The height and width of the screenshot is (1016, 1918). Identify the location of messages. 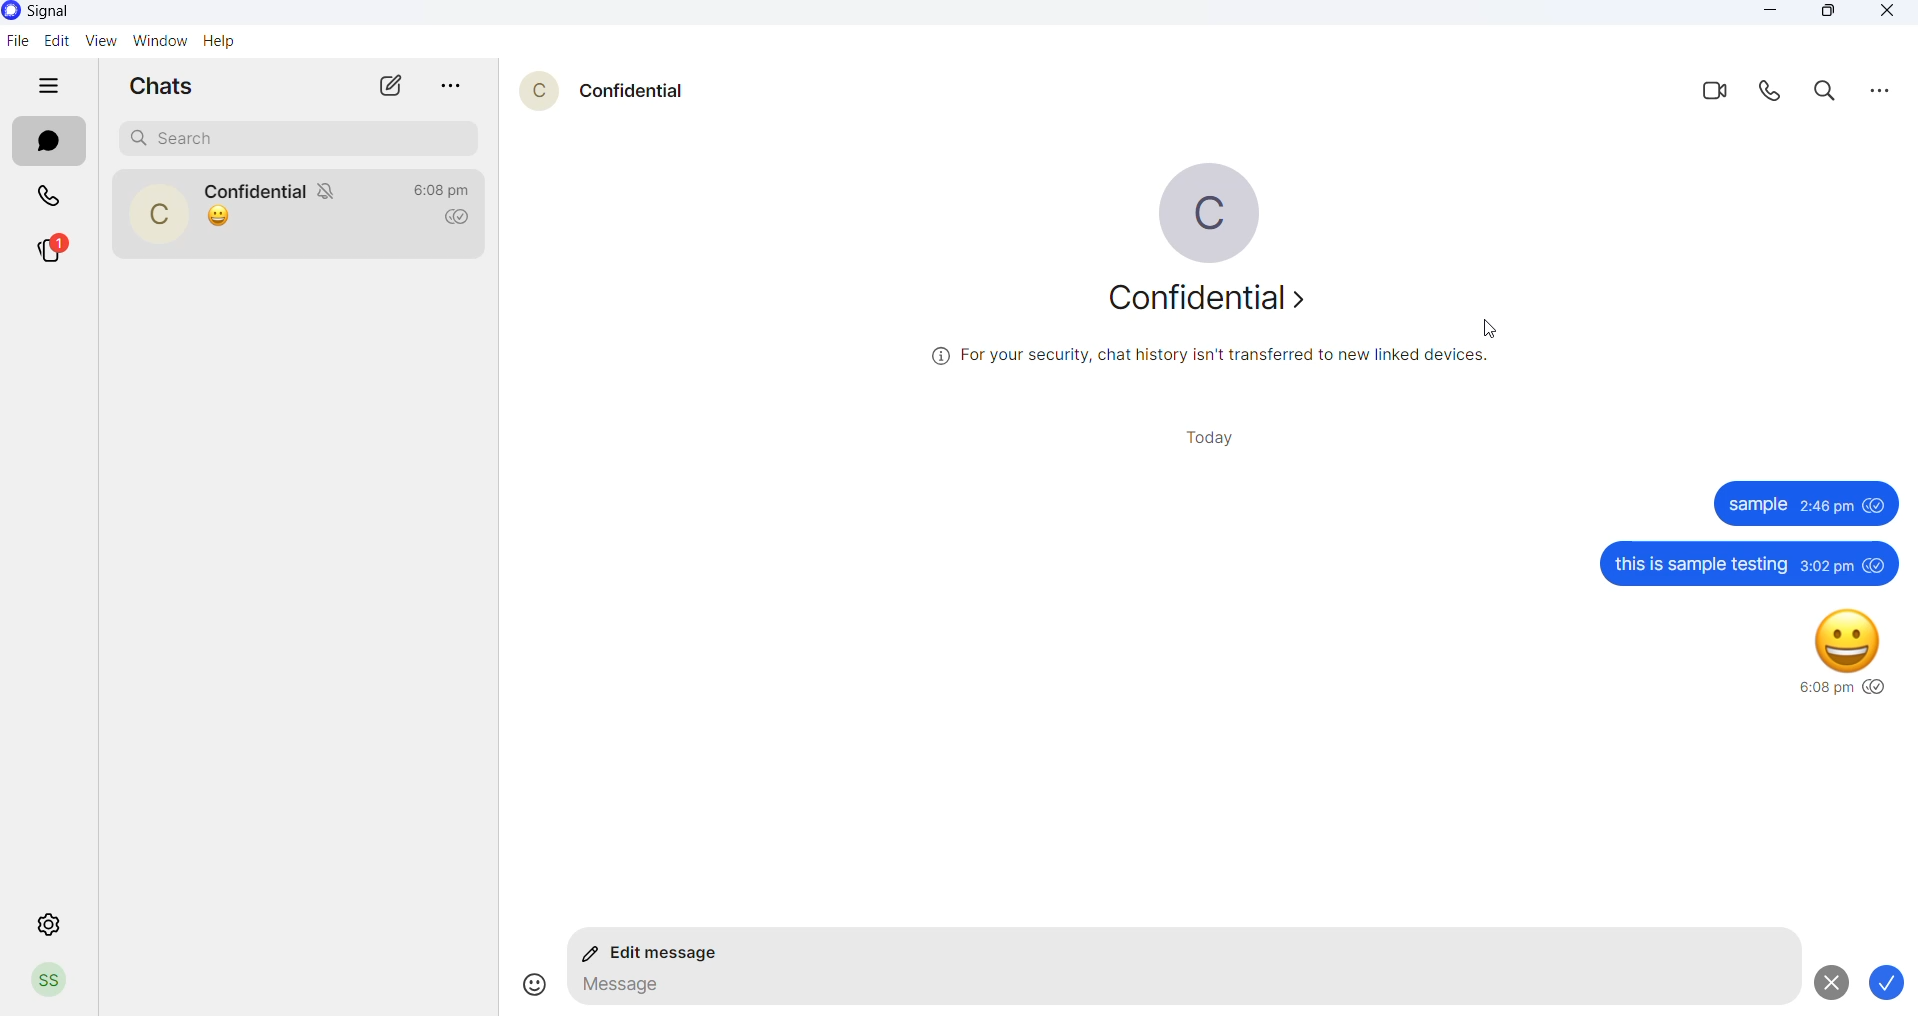
(51, 144).